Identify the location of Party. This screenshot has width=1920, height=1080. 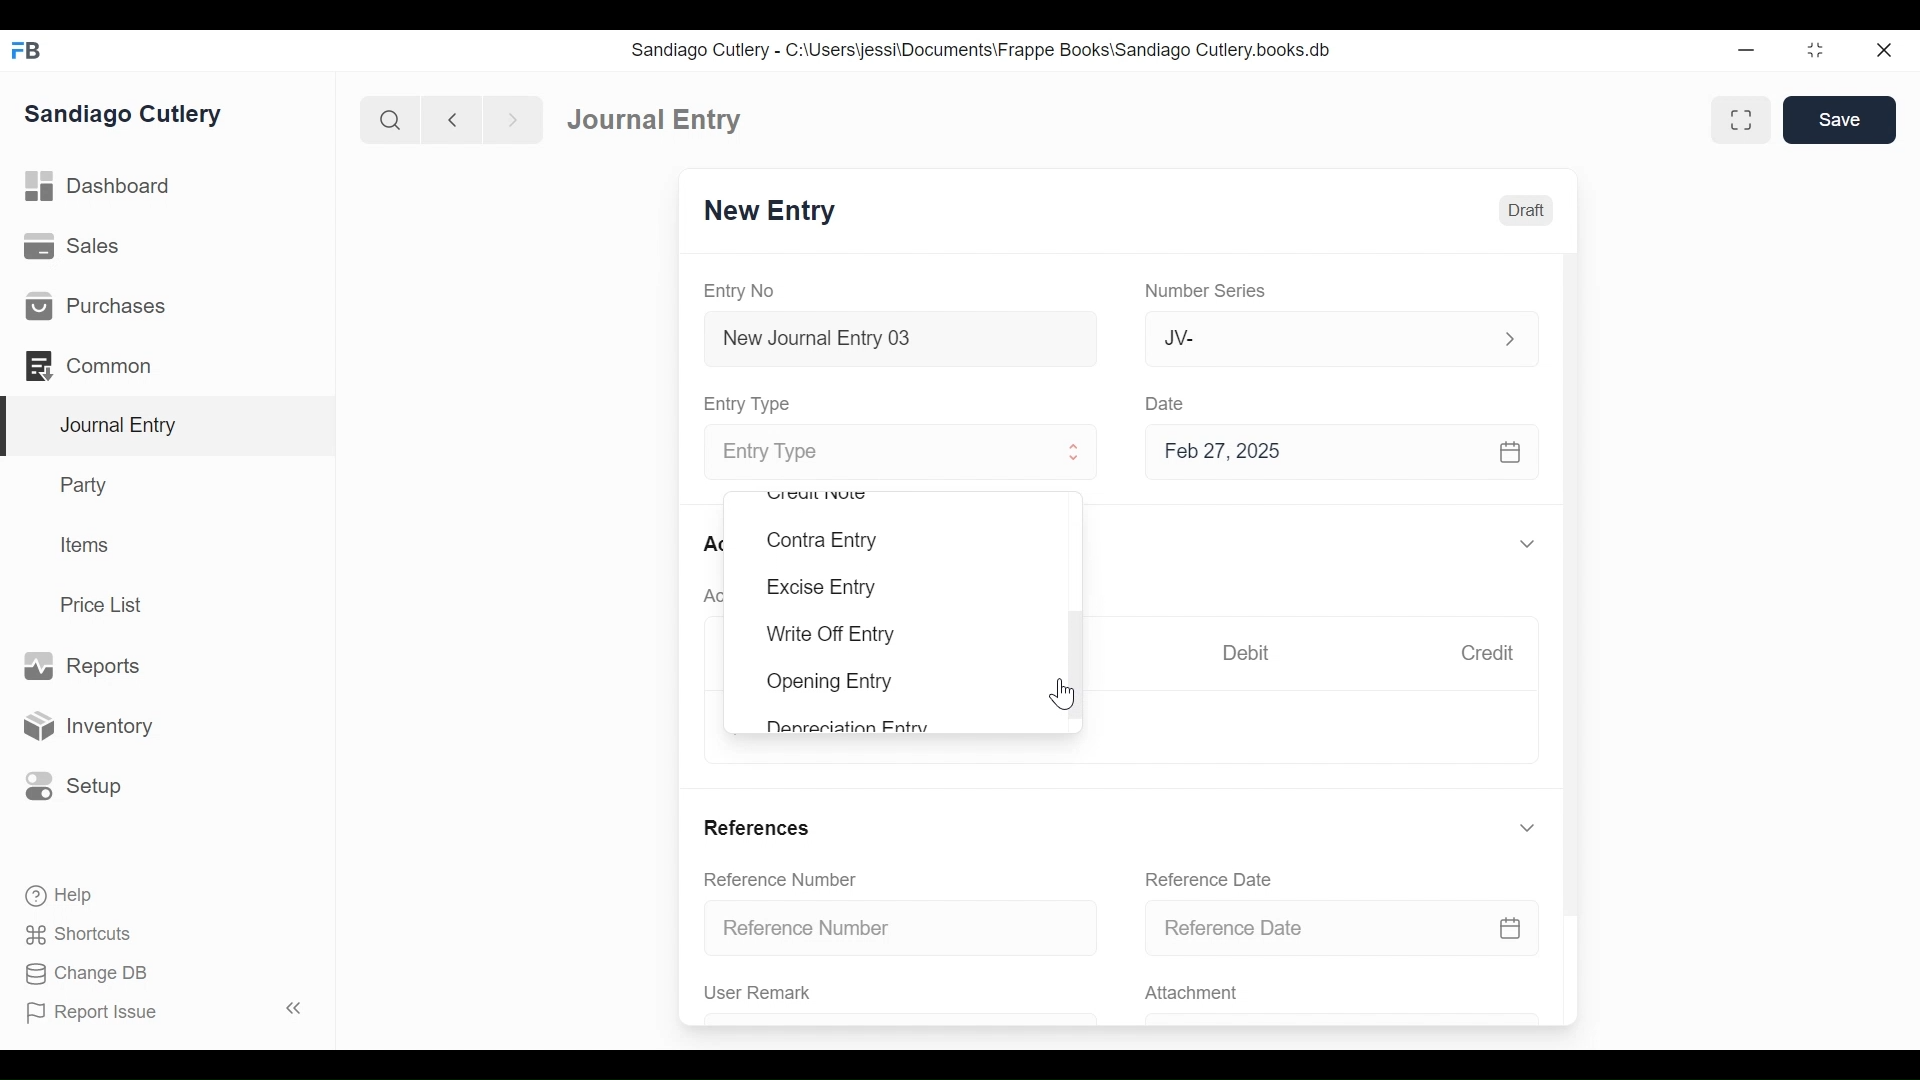
(87, 484).